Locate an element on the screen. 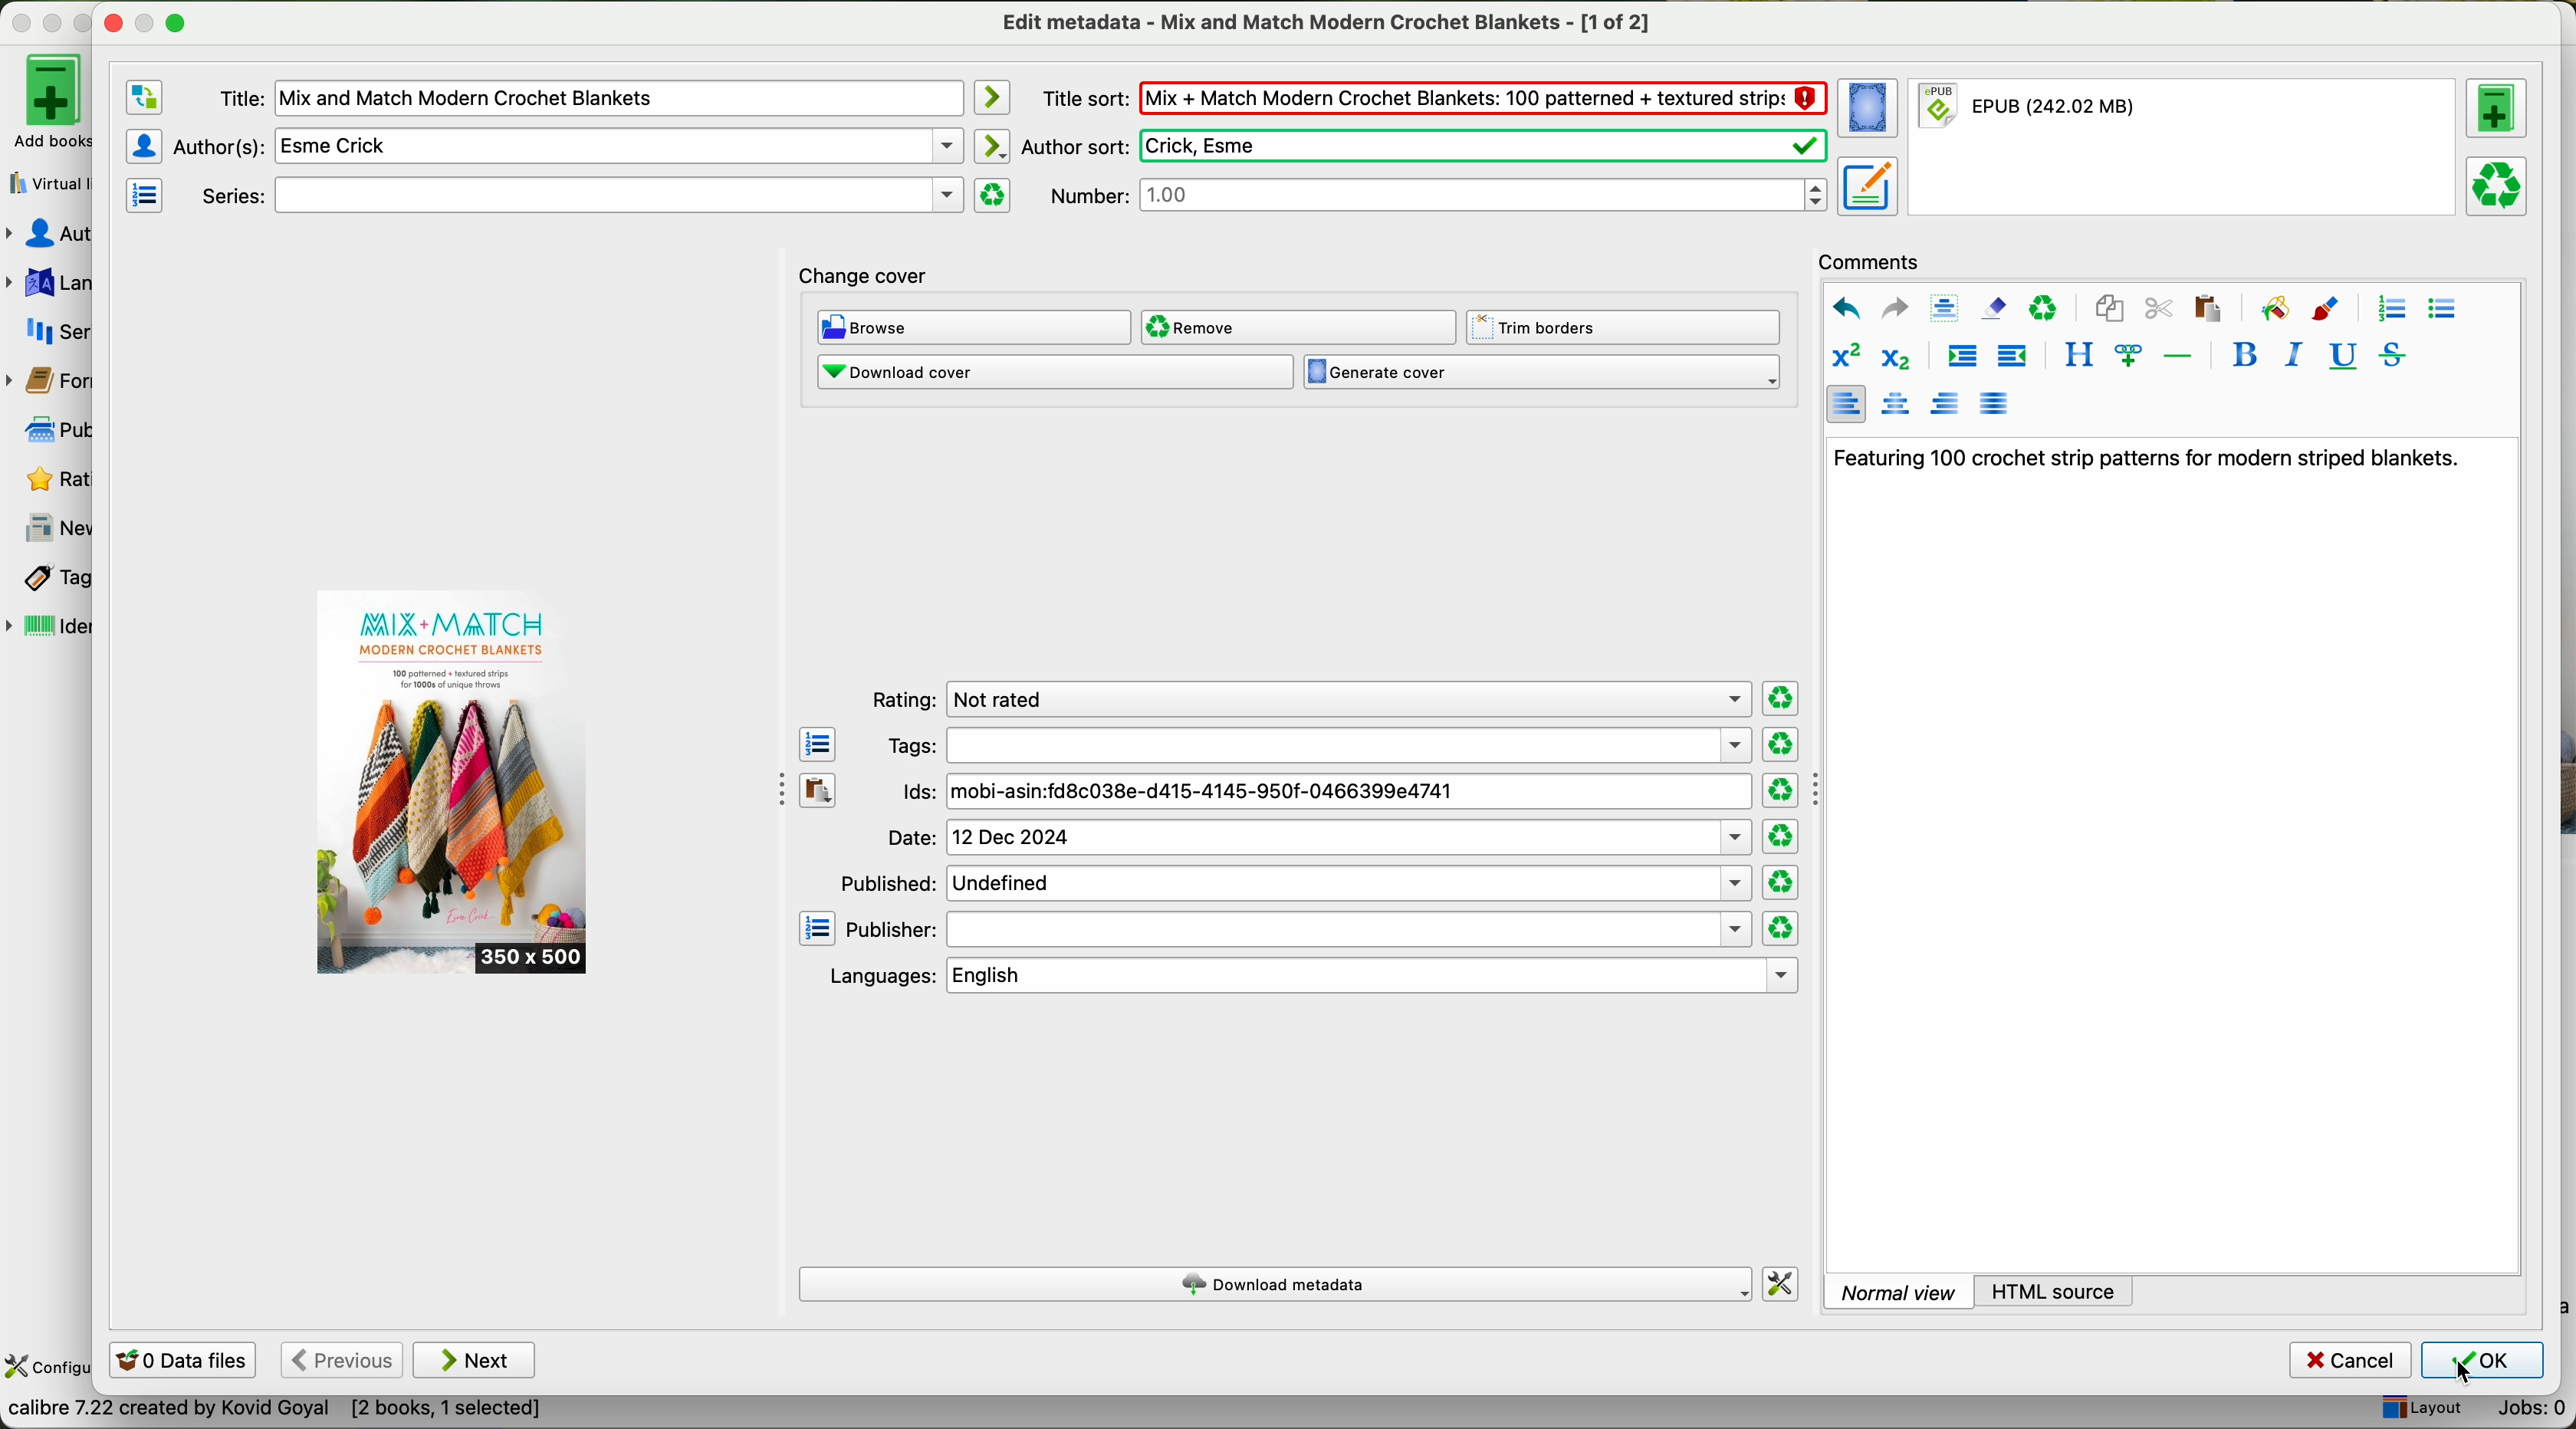 The width and height of the screenshot is (2576, 1429). data is located at coordinates (274, 1413).